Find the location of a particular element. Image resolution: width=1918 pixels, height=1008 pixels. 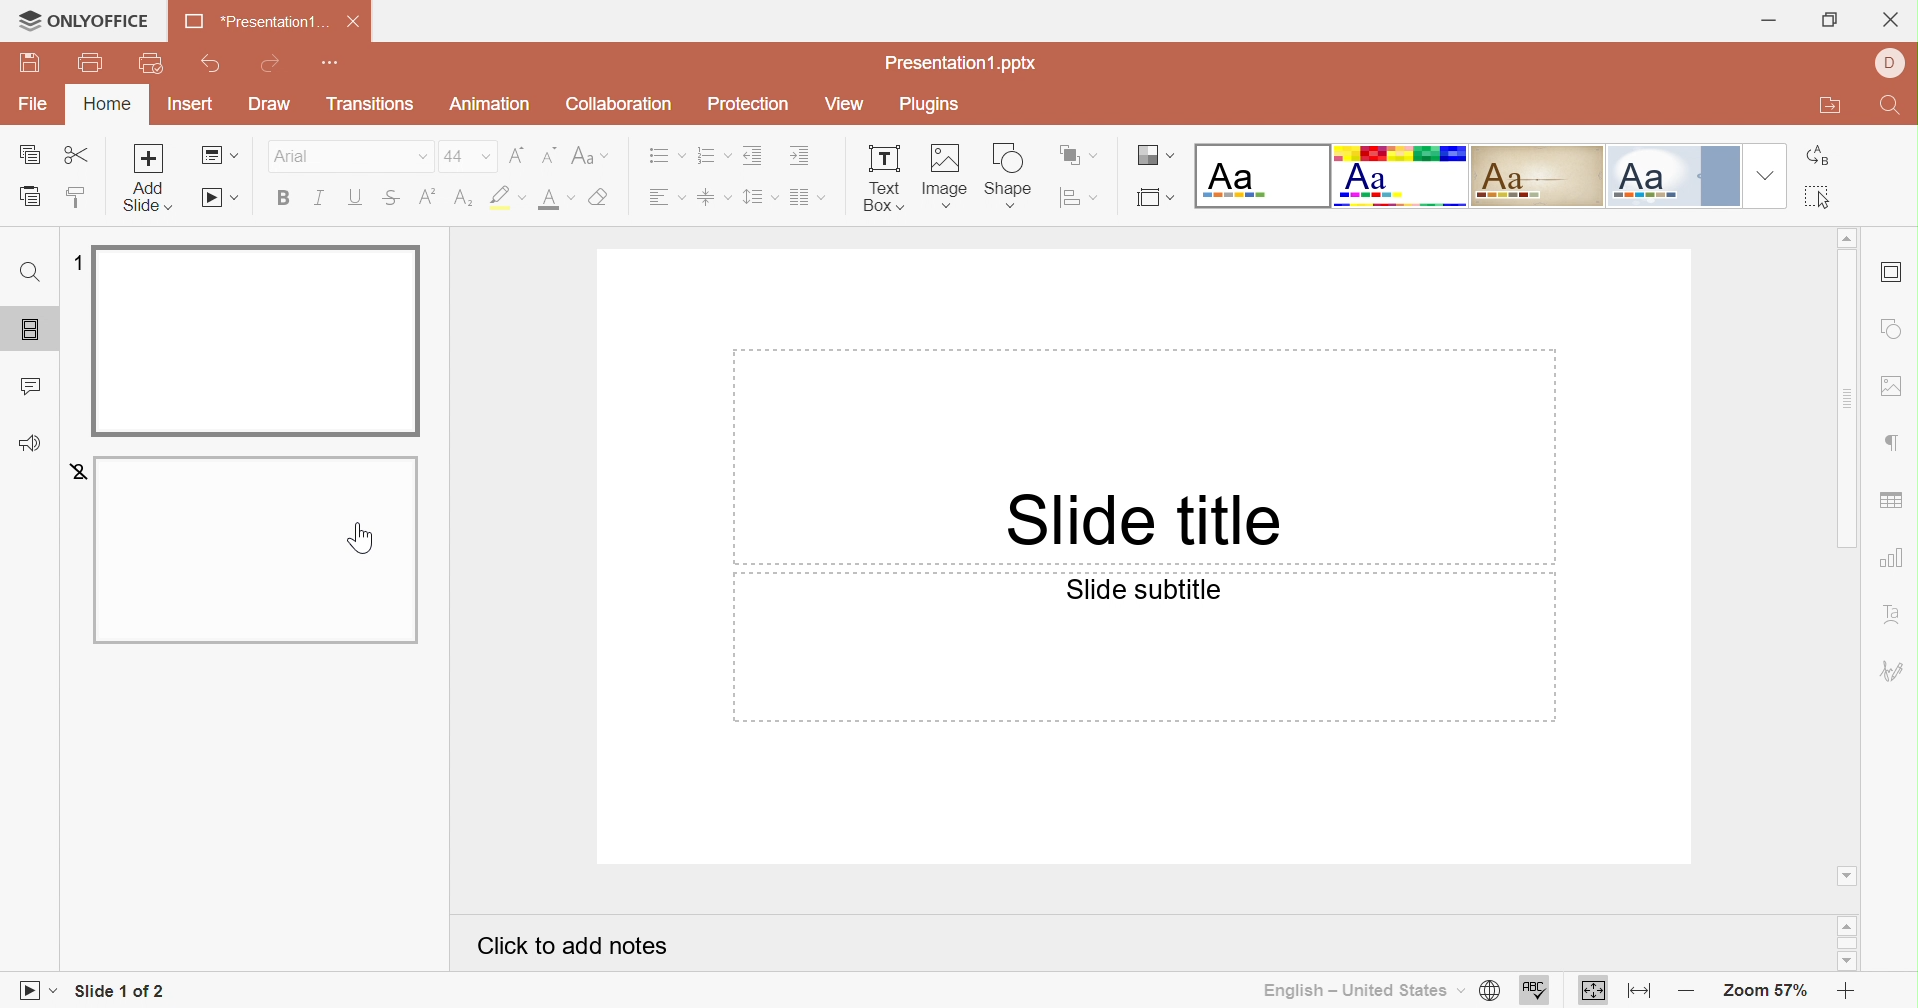

Font color is located at coordinates (555, 201).